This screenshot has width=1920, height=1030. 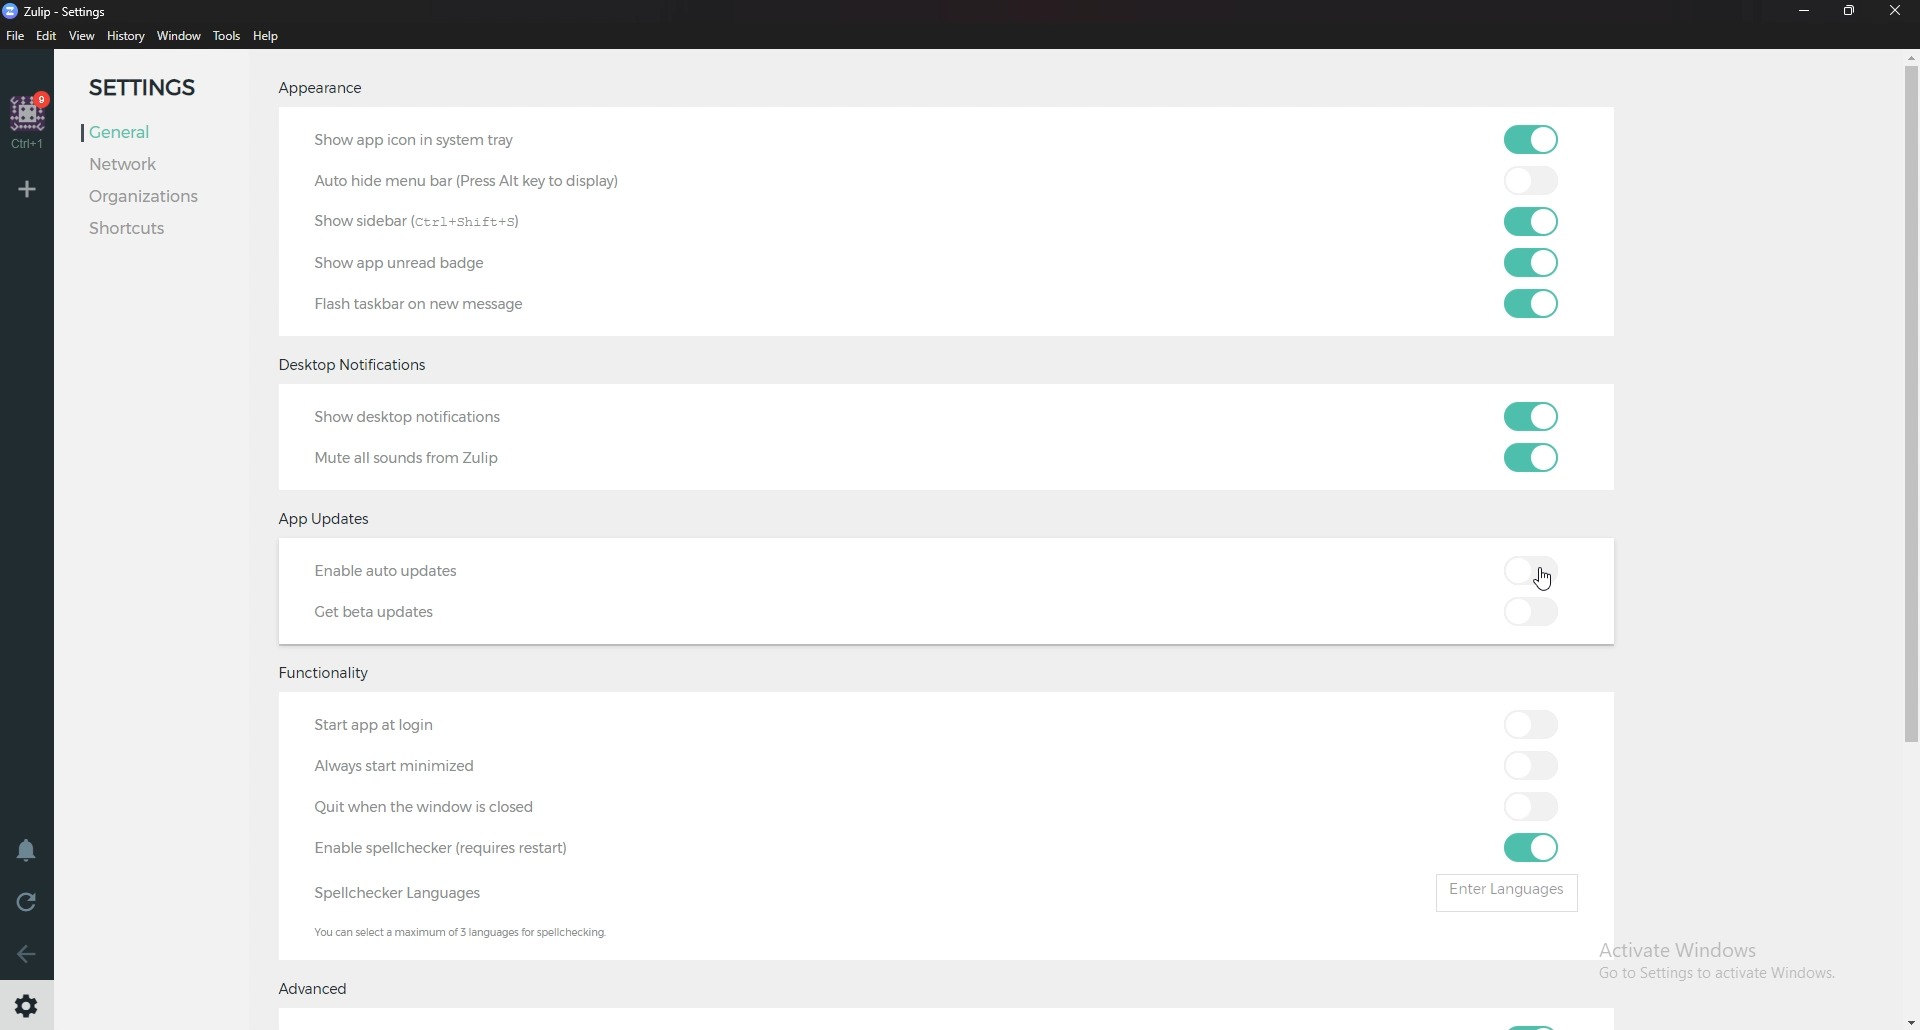 I want to click on Add workspace, so click(x=31, y=188).